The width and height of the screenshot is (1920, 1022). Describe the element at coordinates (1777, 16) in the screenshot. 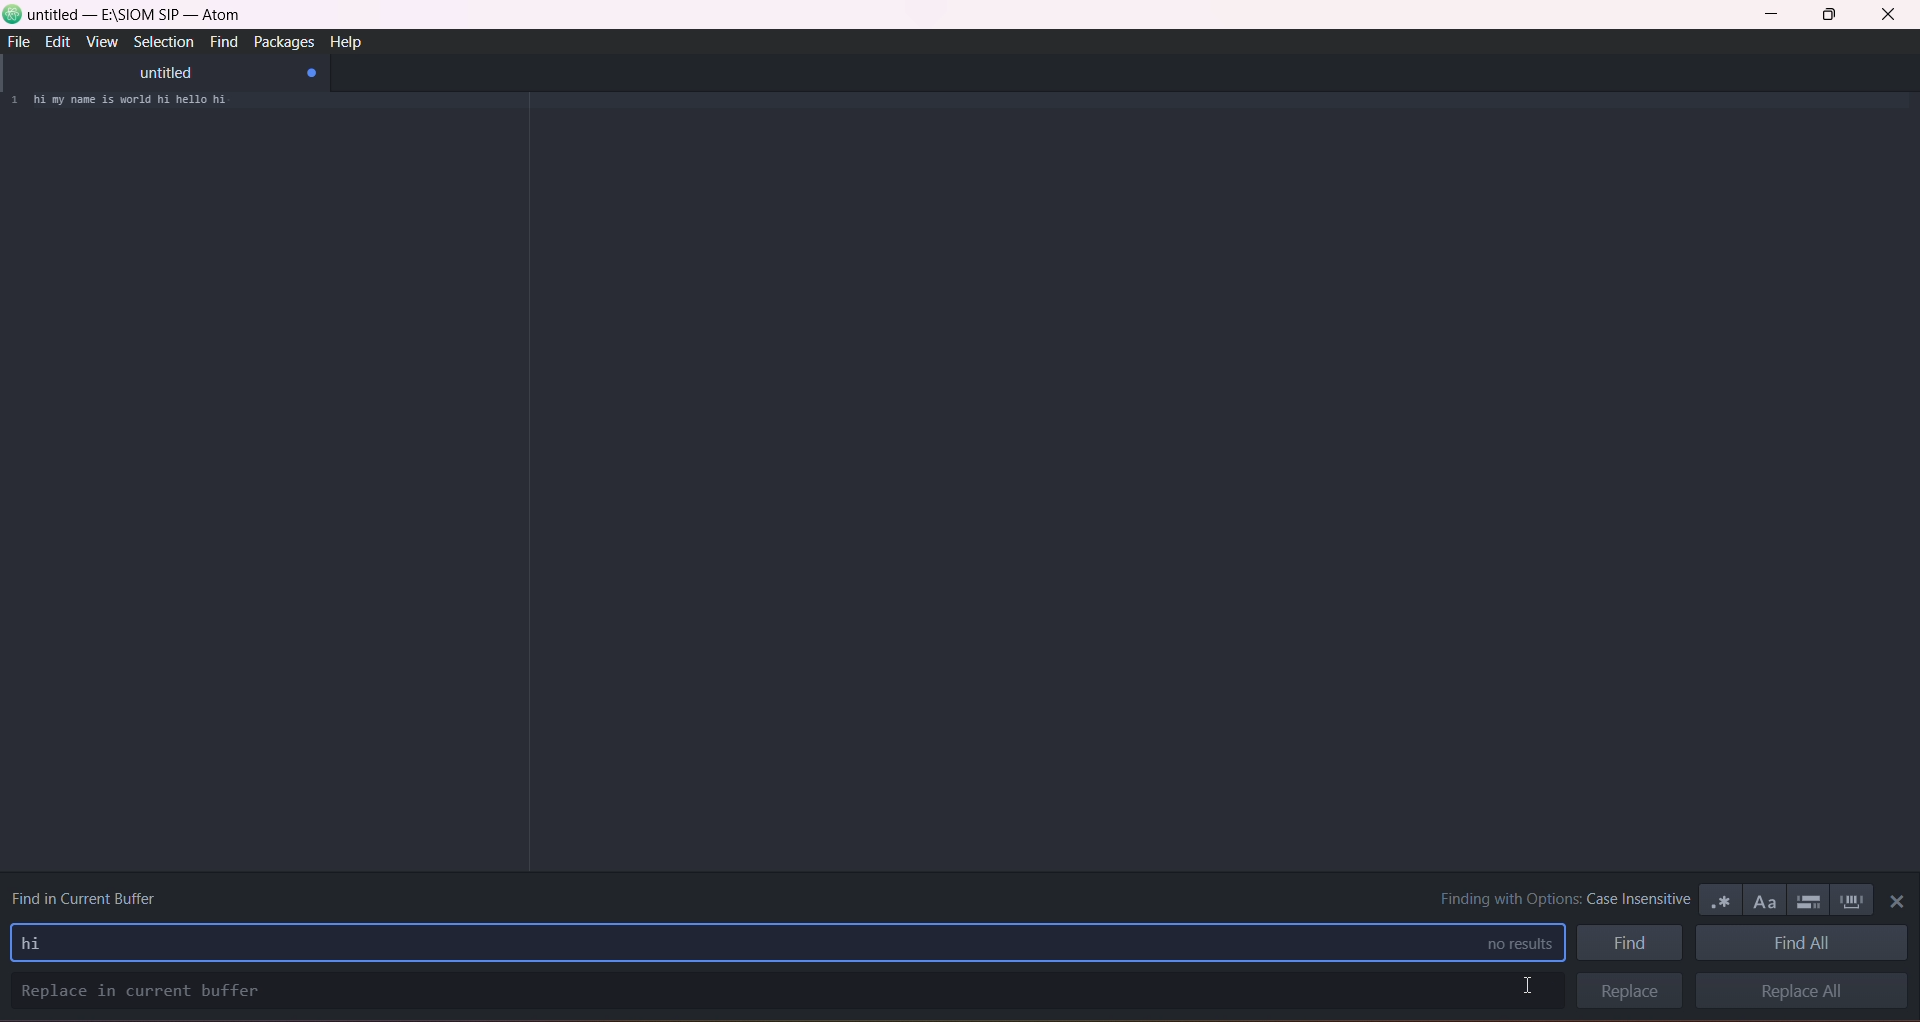

I see `minimize` at that location.